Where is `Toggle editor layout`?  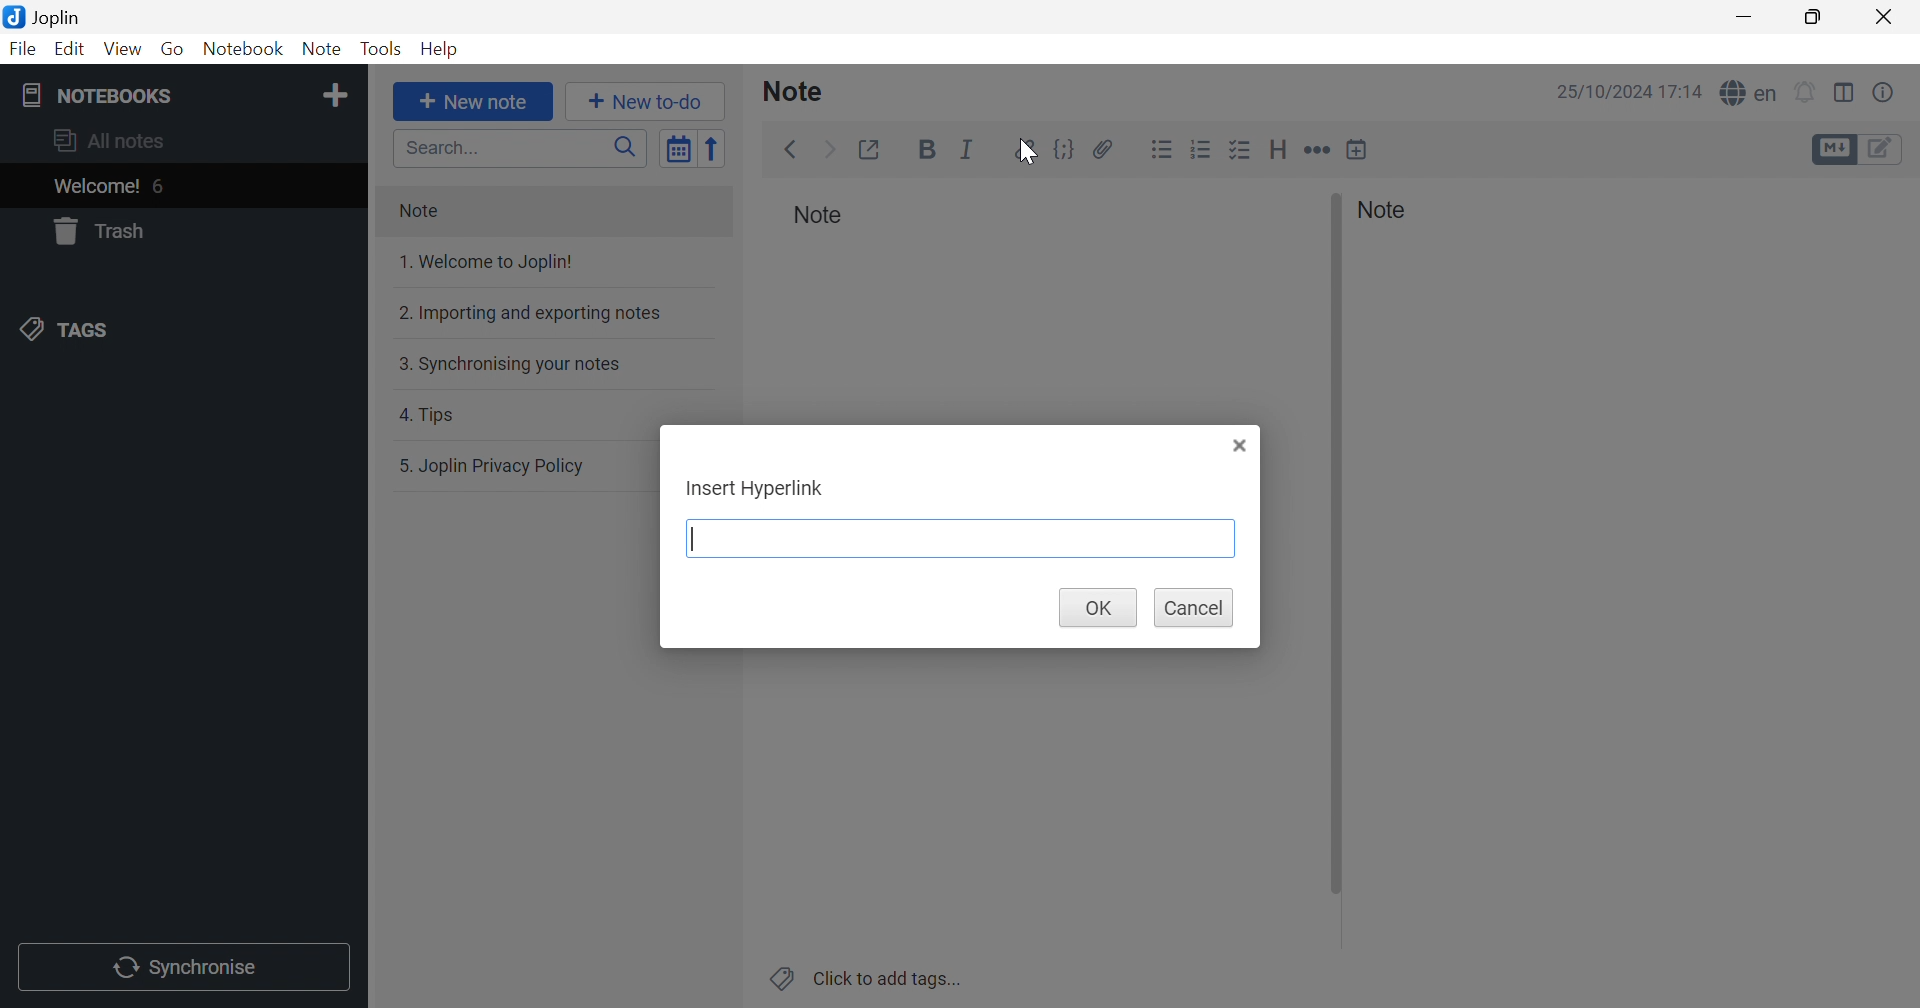 Toggle editor layout is located at coordinates (1845, 92).